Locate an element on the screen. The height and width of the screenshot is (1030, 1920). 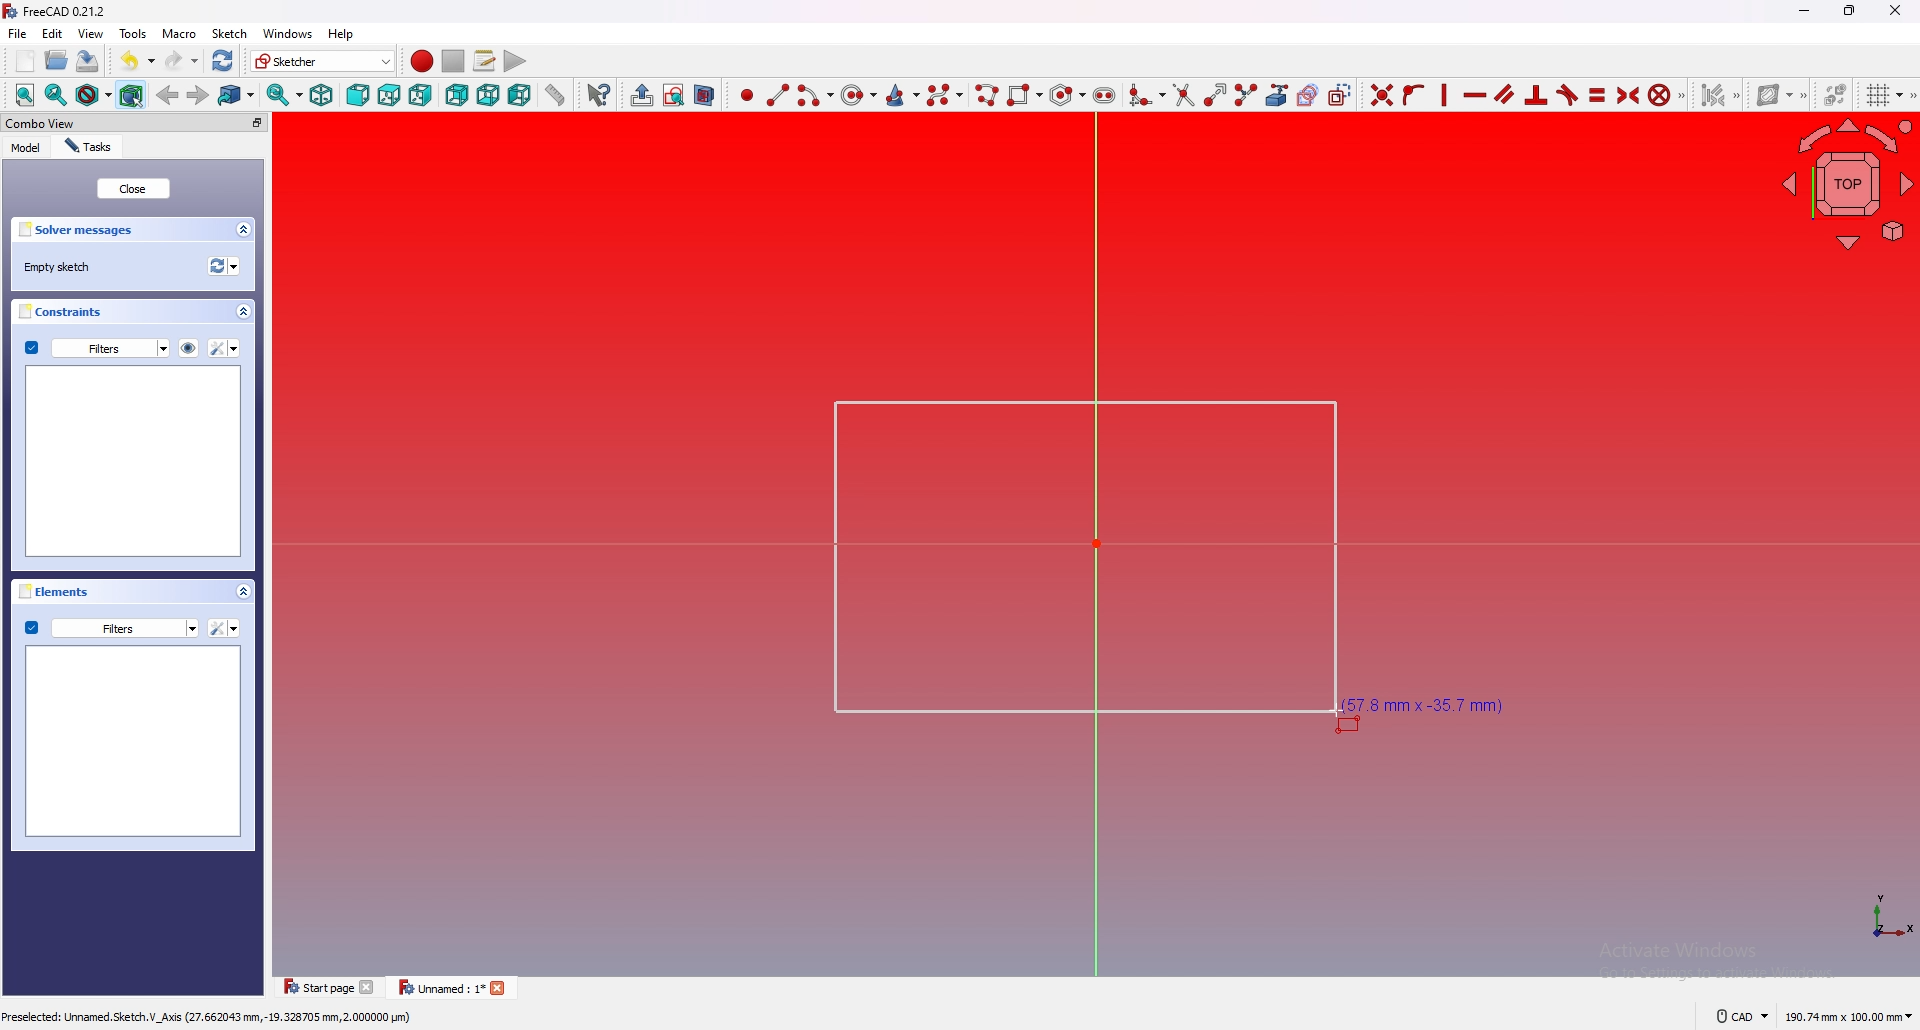
refresh is located at coordinates (223, 61).